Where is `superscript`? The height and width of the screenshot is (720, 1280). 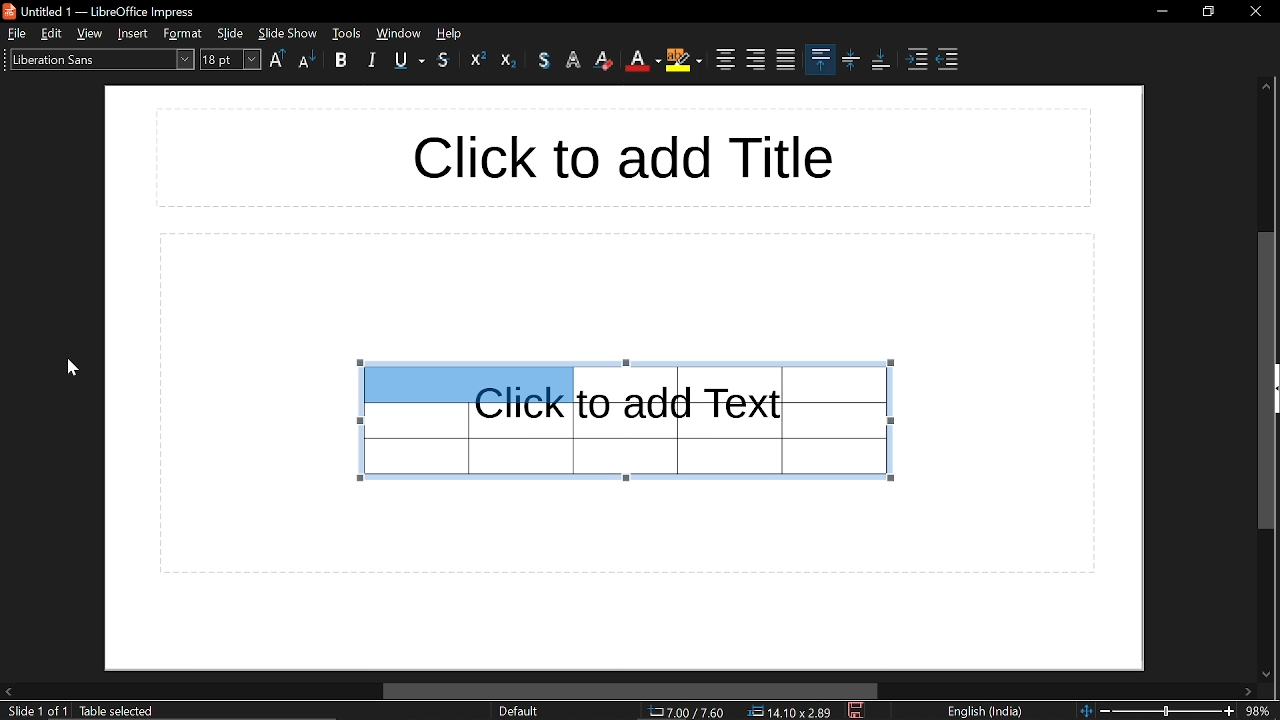
superscript is located at coordinates (478, 59).